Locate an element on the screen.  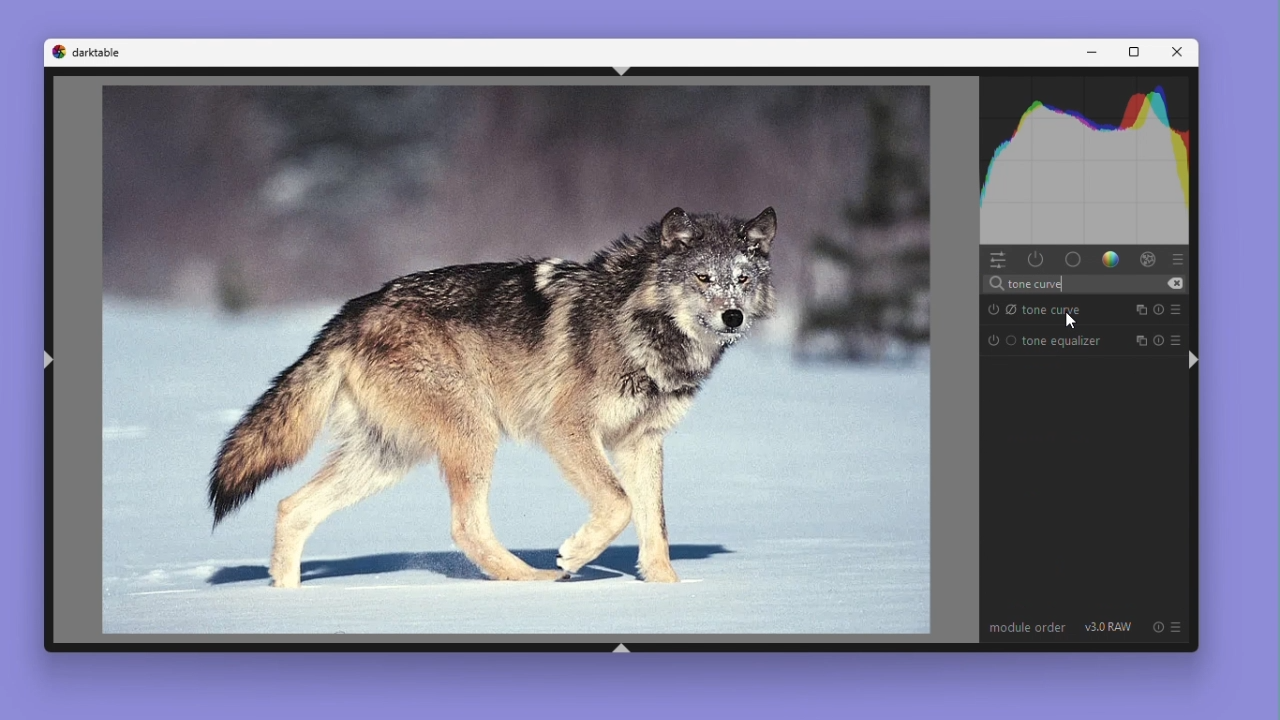
shift+ctrl+r is located at coordinates (1192, 359).